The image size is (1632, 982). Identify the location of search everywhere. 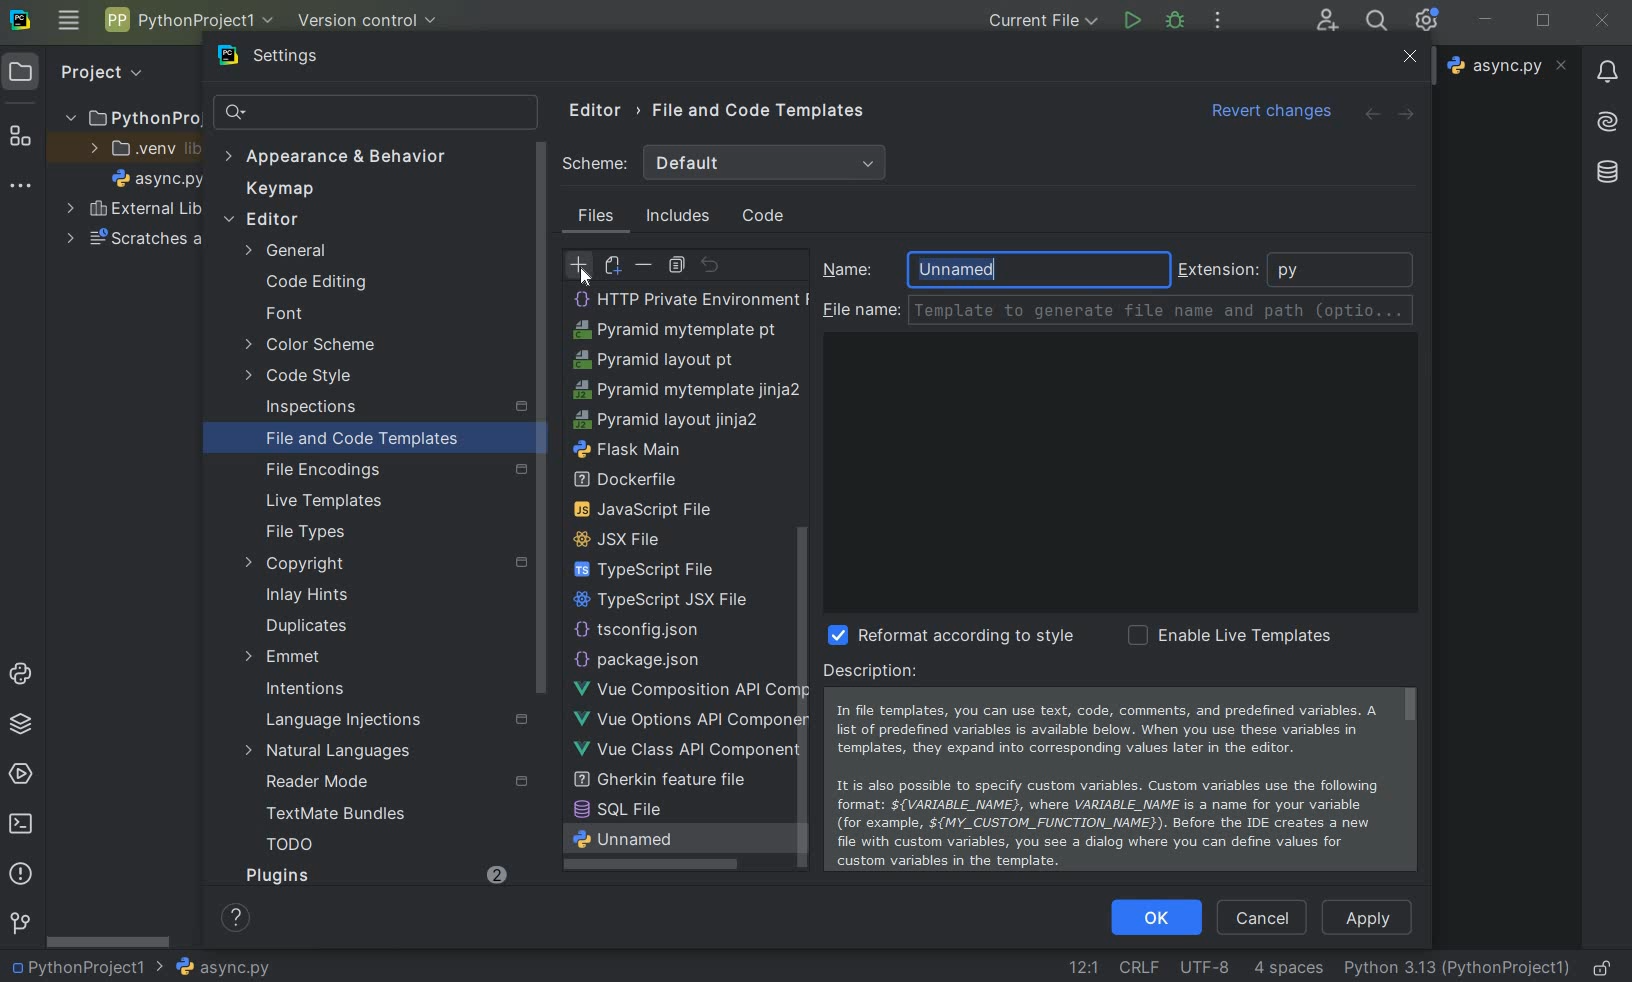
(1377, 22).